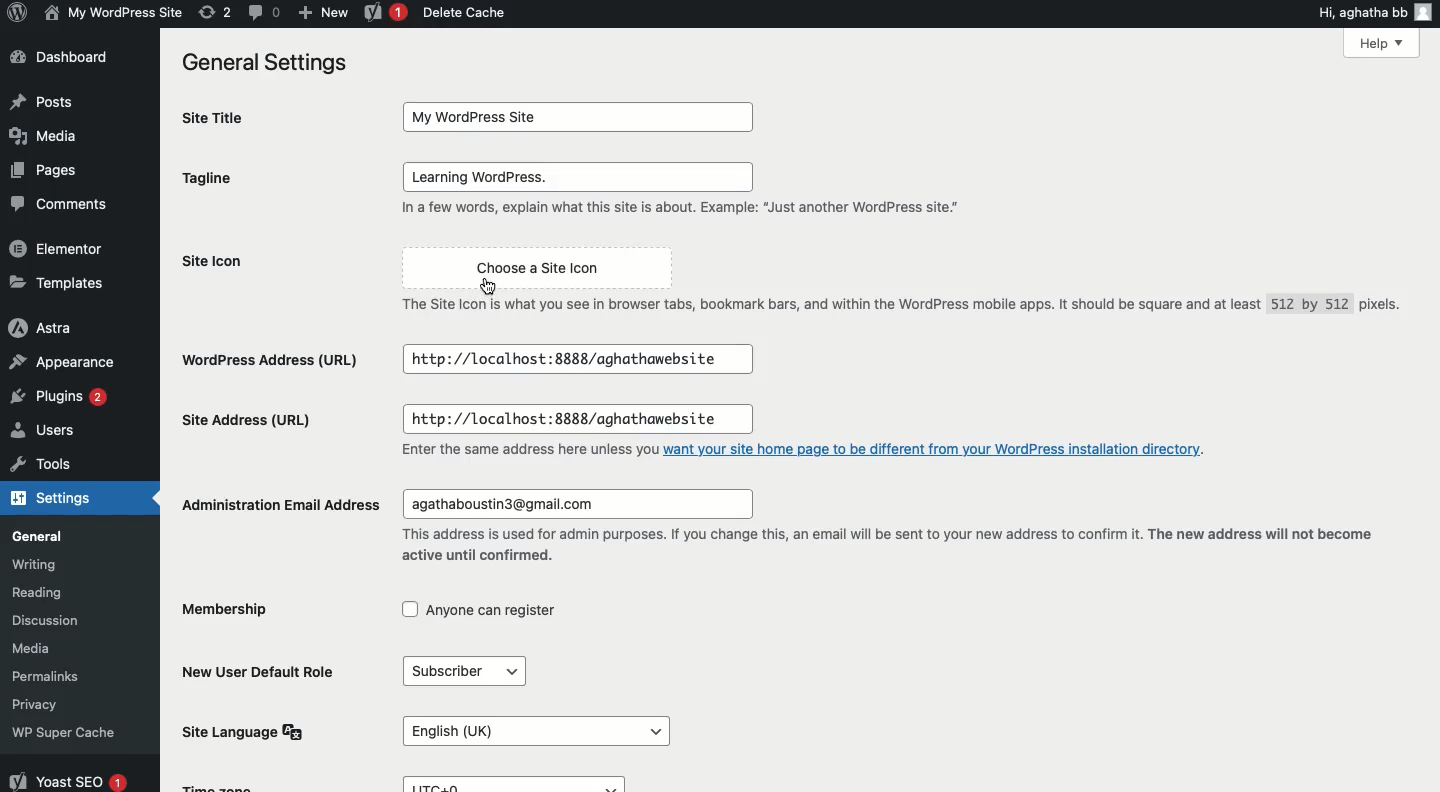  What do you see at coordinates (15, 14) in the screenshot?
I see `Wordpress Logo` at bounding box center [15, 14].